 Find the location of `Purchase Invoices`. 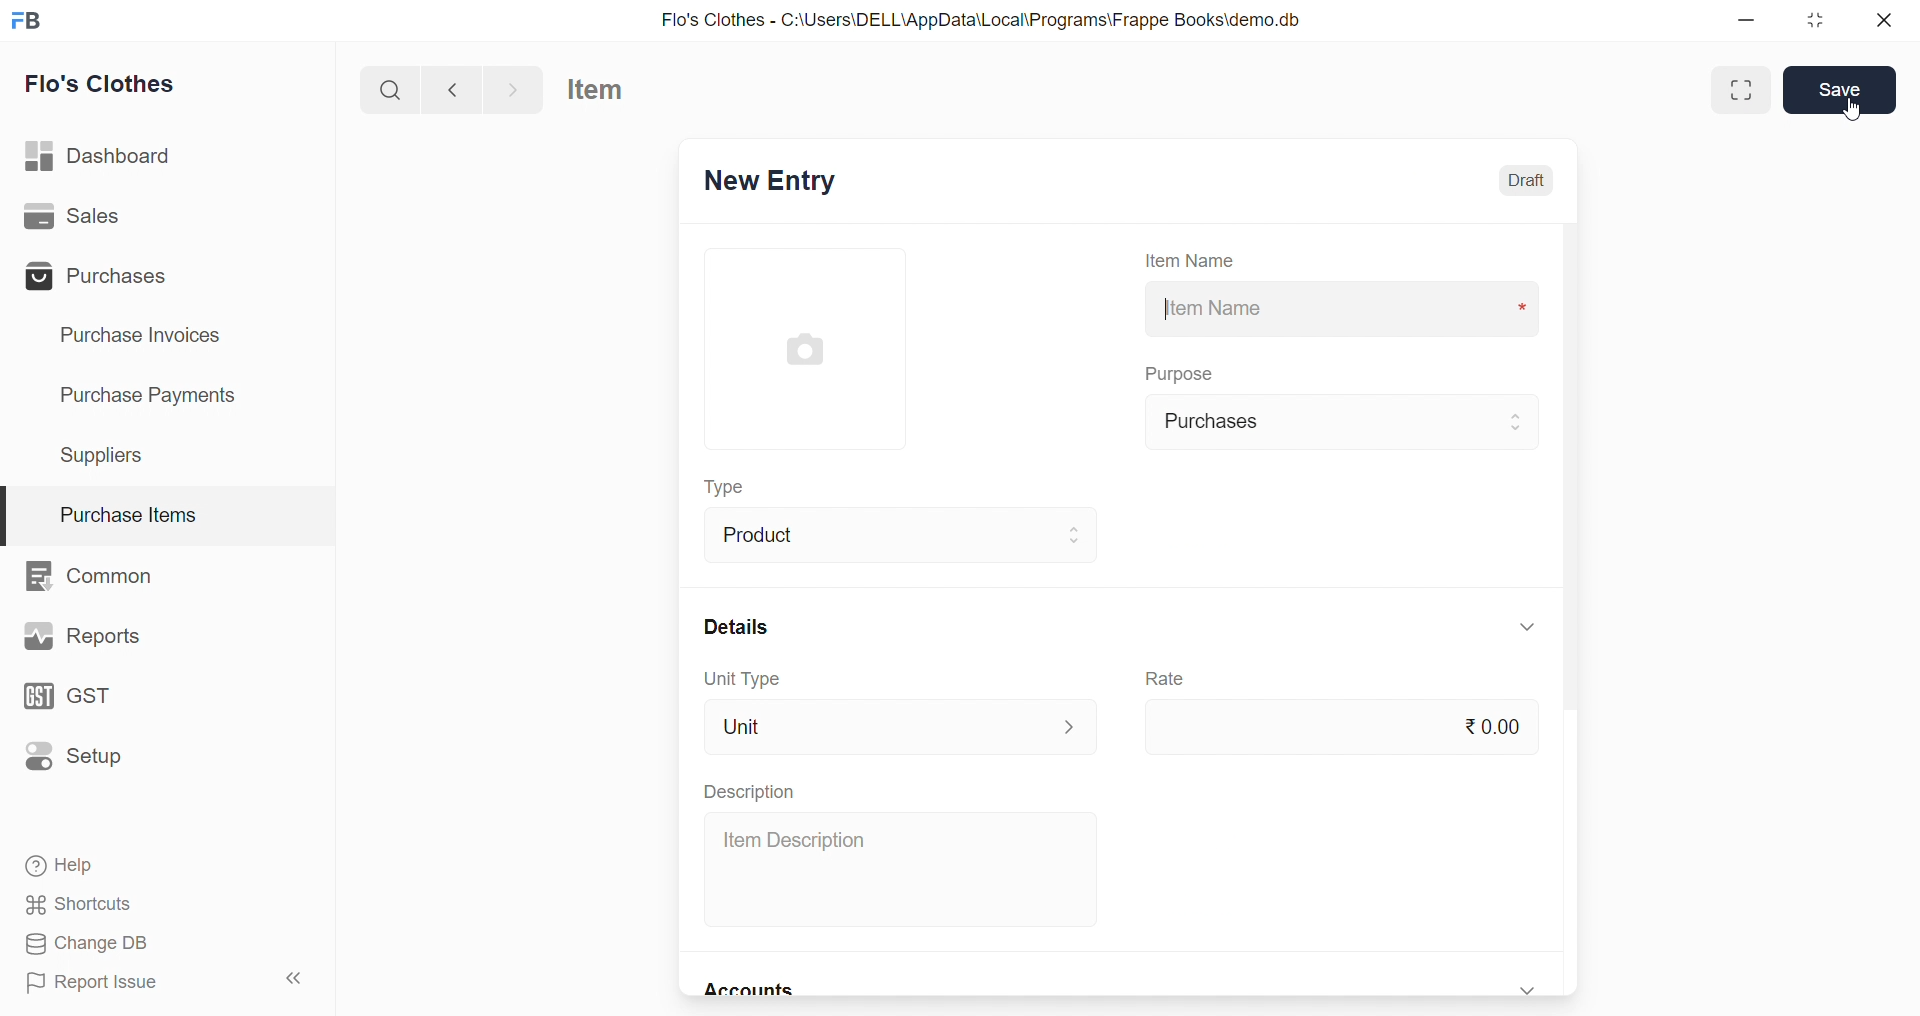

Purchase Invoices is located at coordinates (154, 336).